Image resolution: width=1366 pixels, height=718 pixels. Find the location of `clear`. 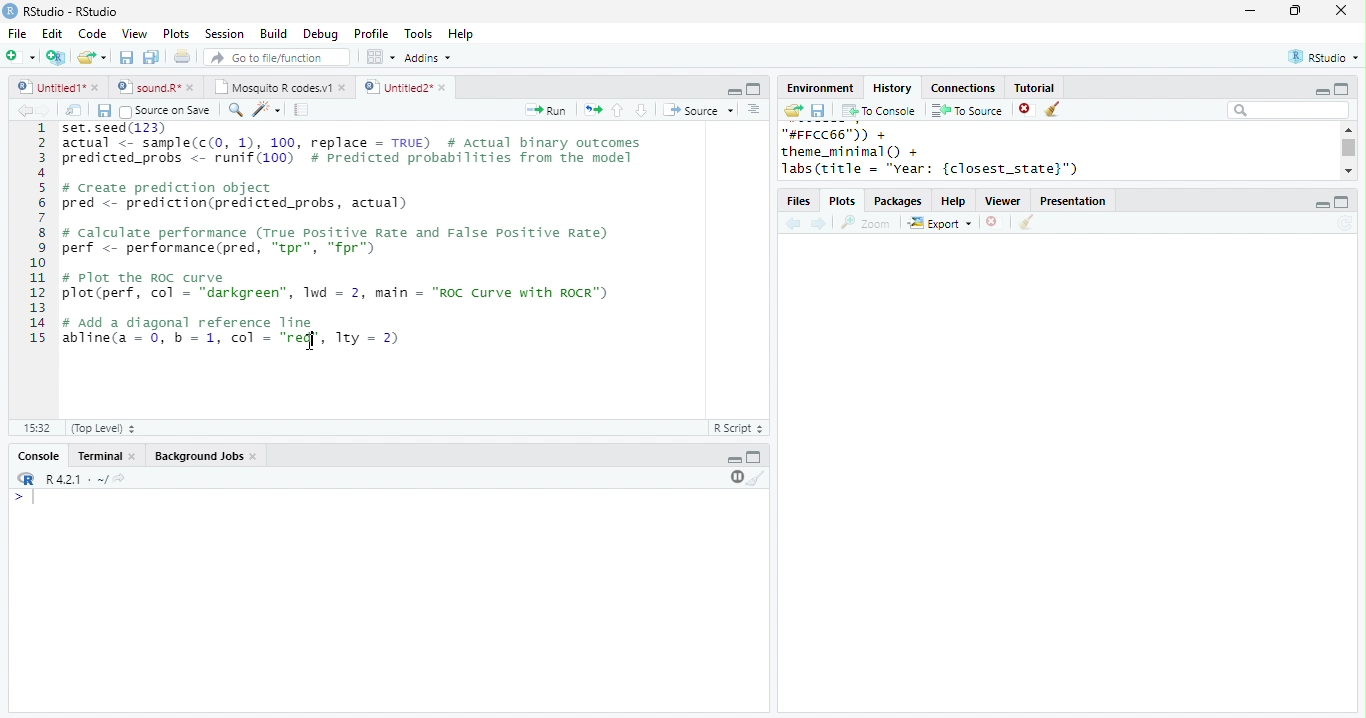

clear is located at coordinates (1054, 110).